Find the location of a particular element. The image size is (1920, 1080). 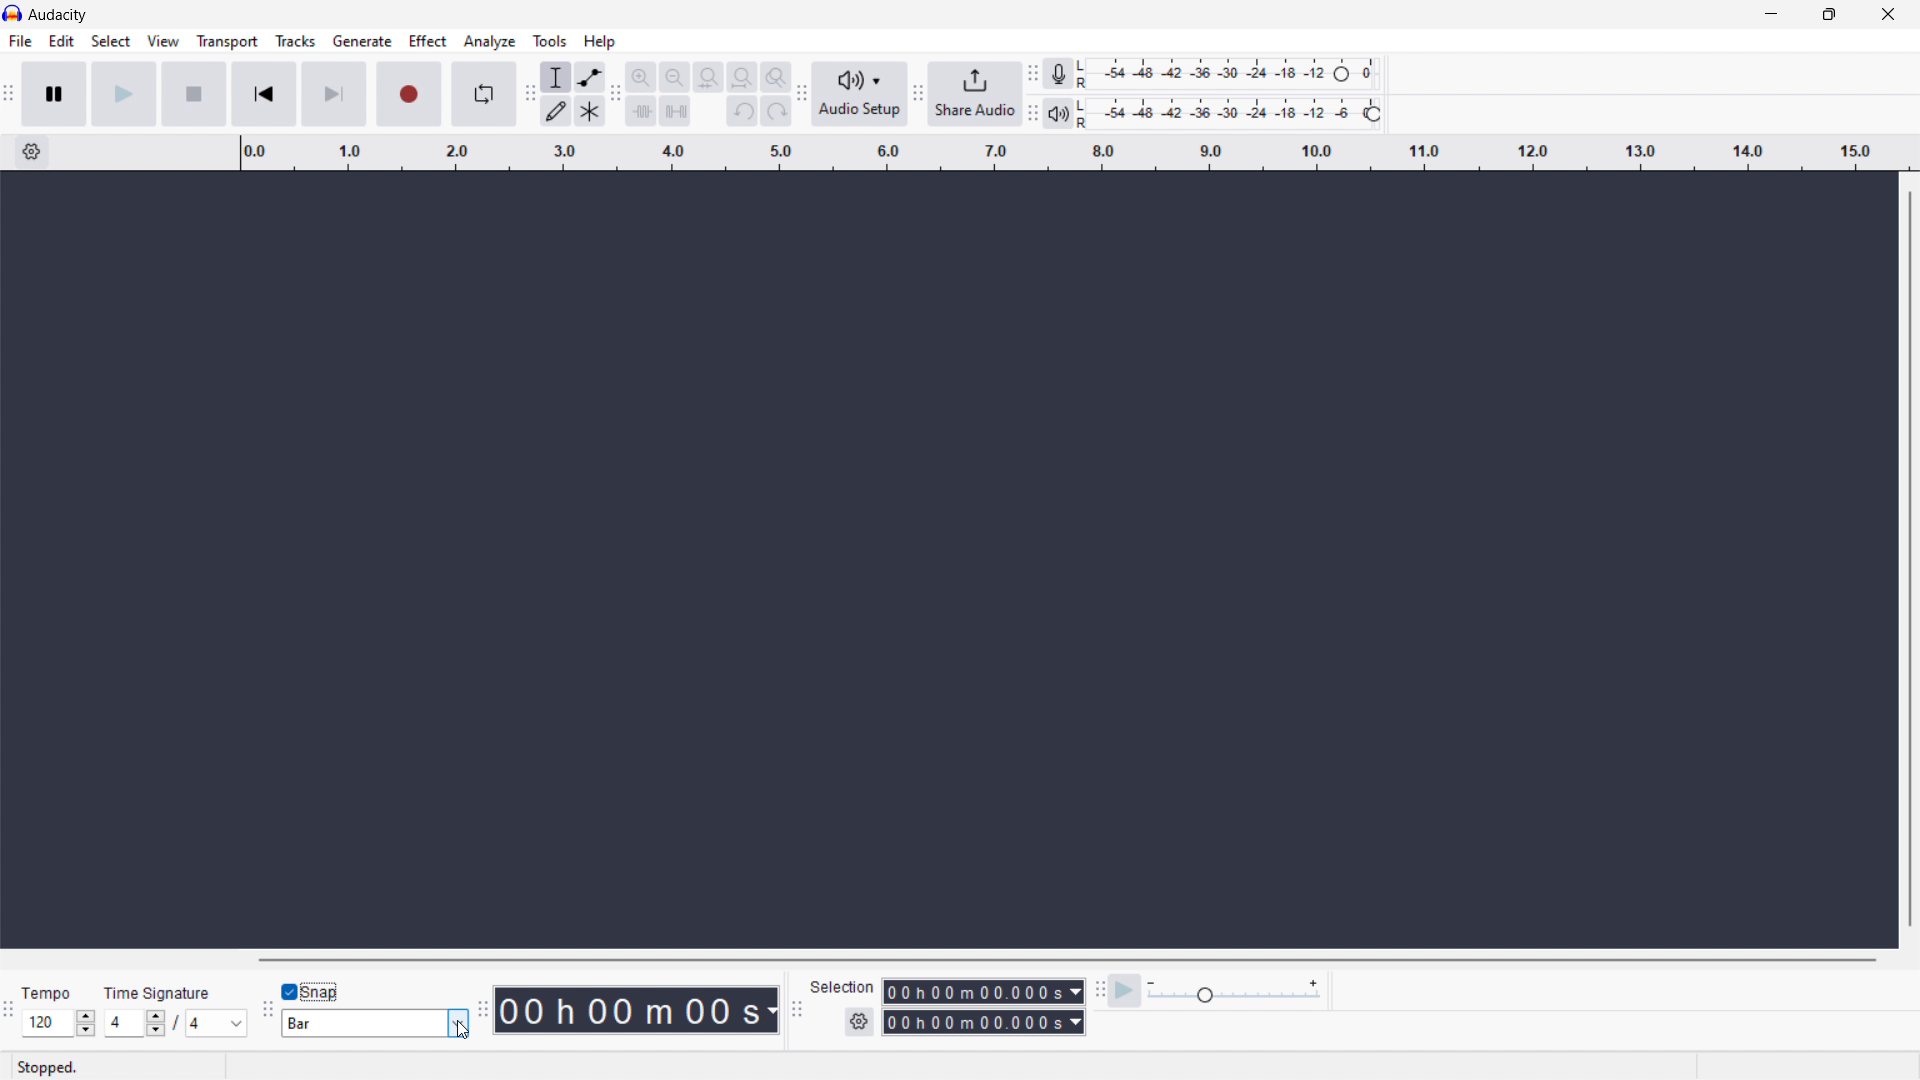

stop is located at coordinates (193, 95).